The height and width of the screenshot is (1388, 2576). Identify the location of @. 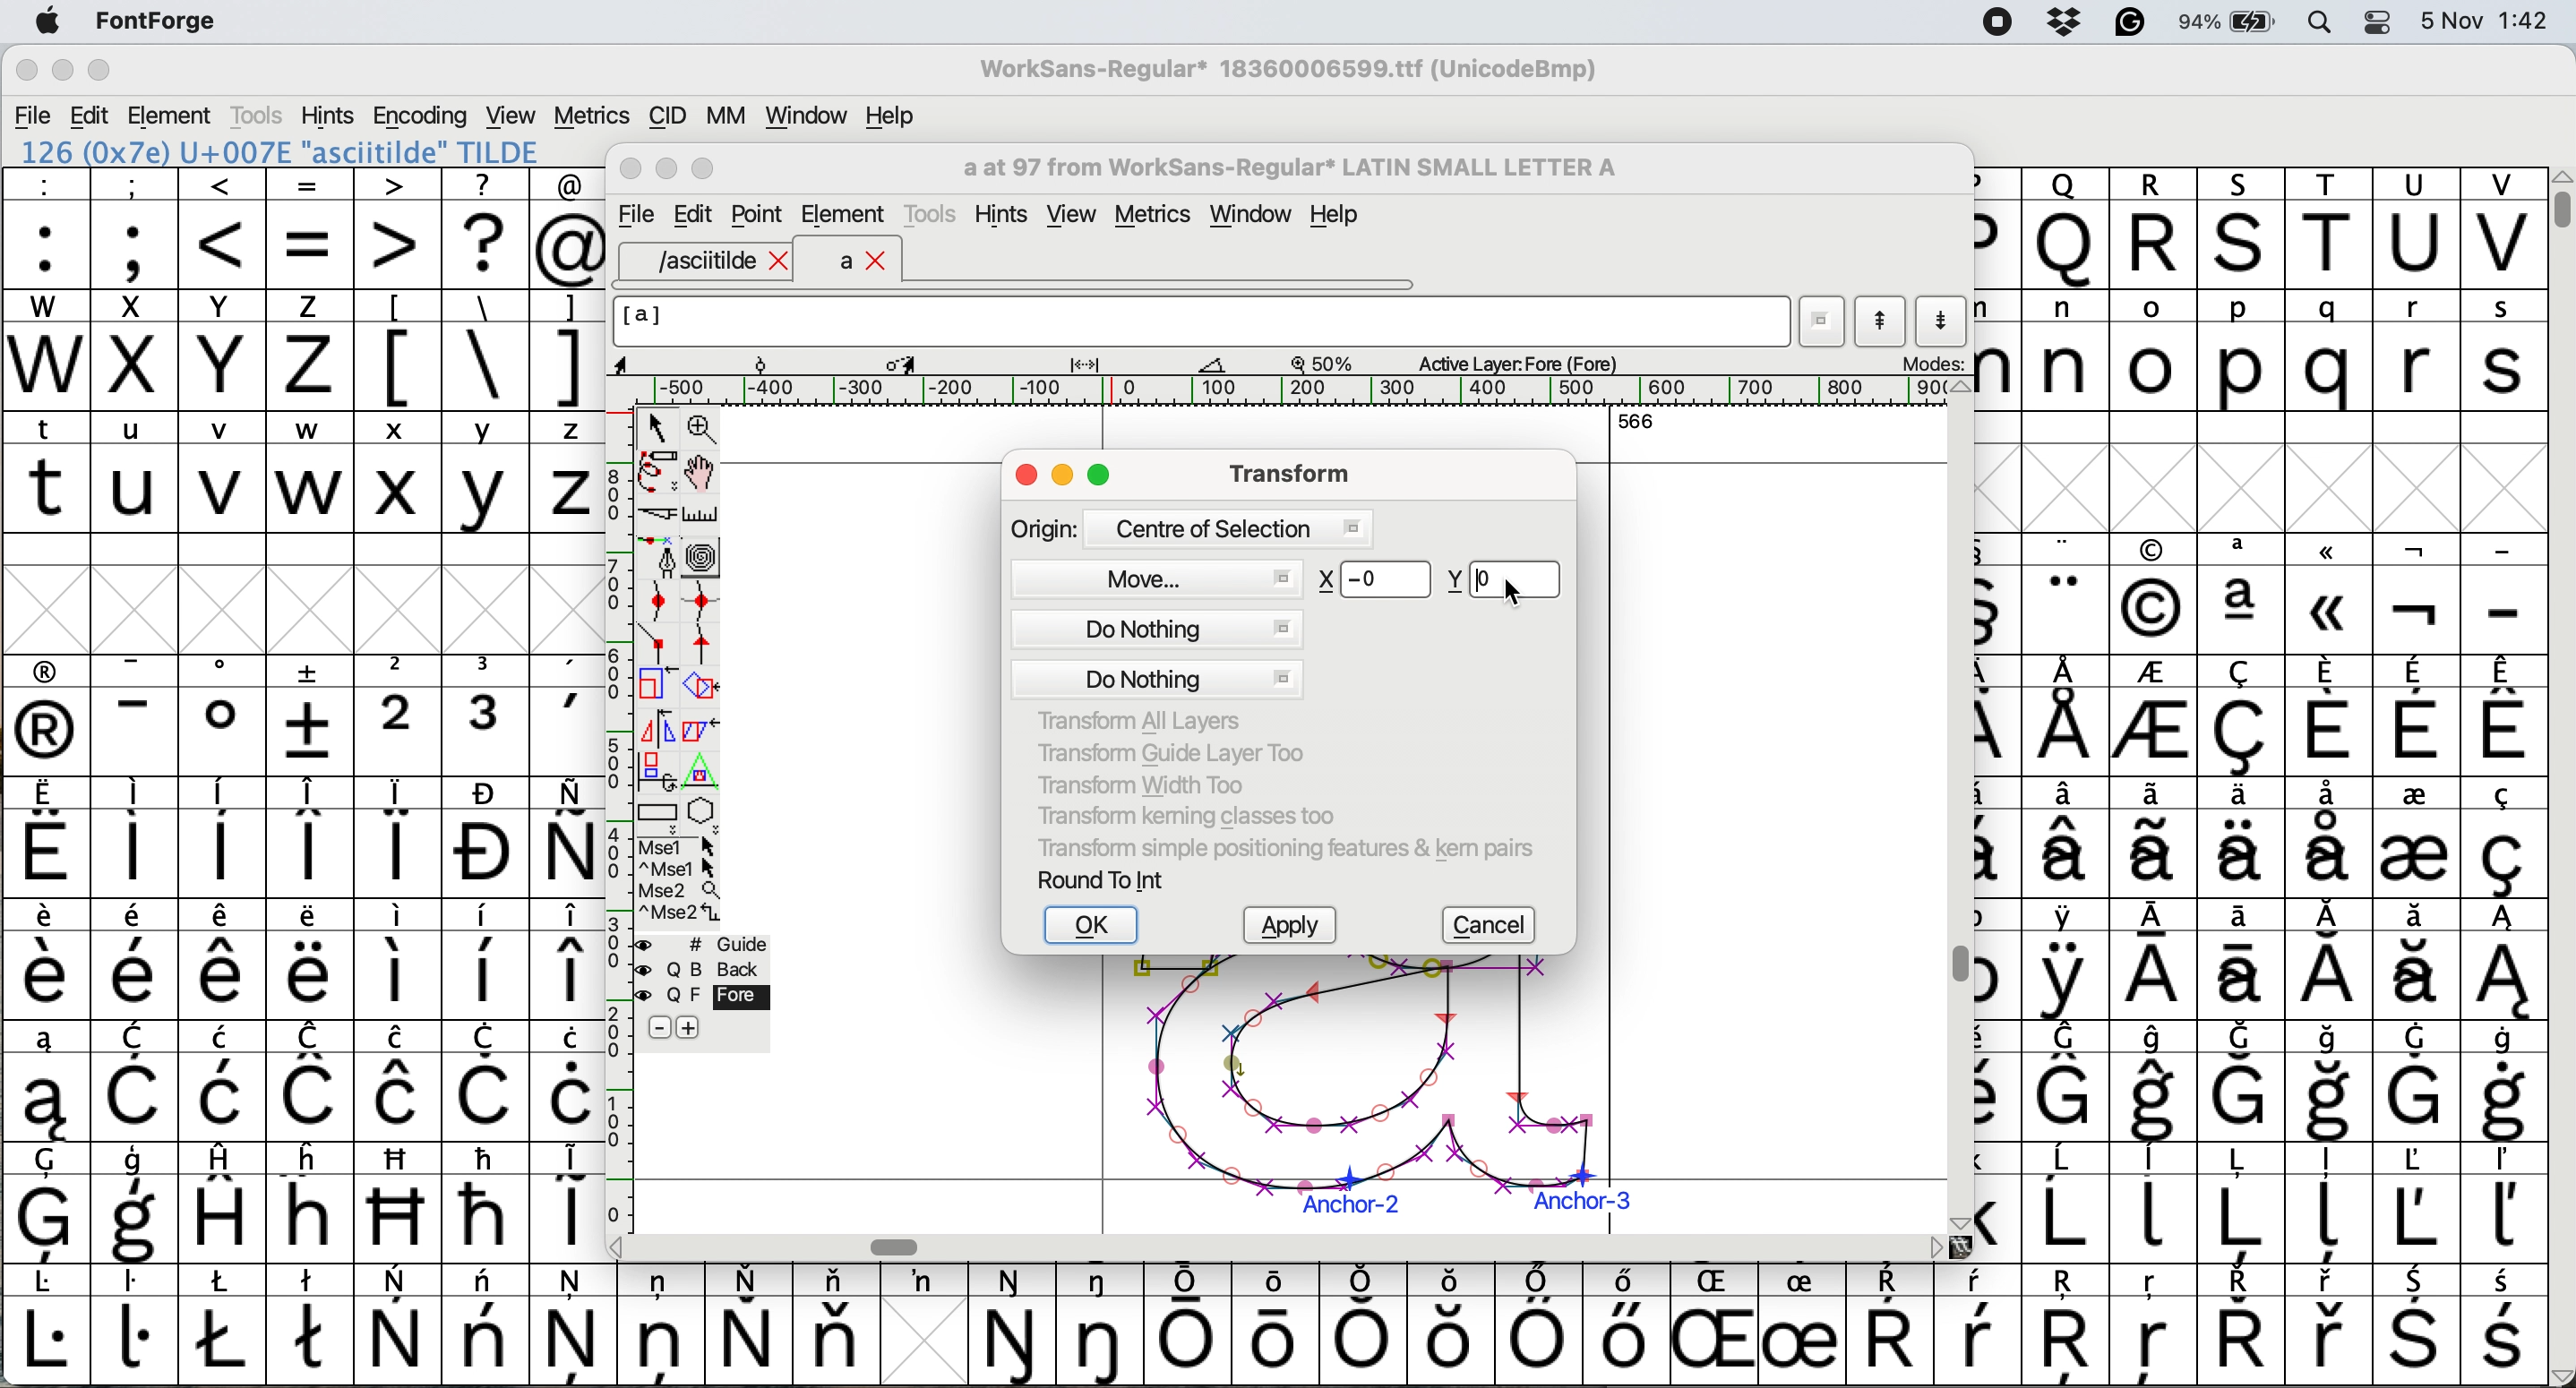
(569, 229).